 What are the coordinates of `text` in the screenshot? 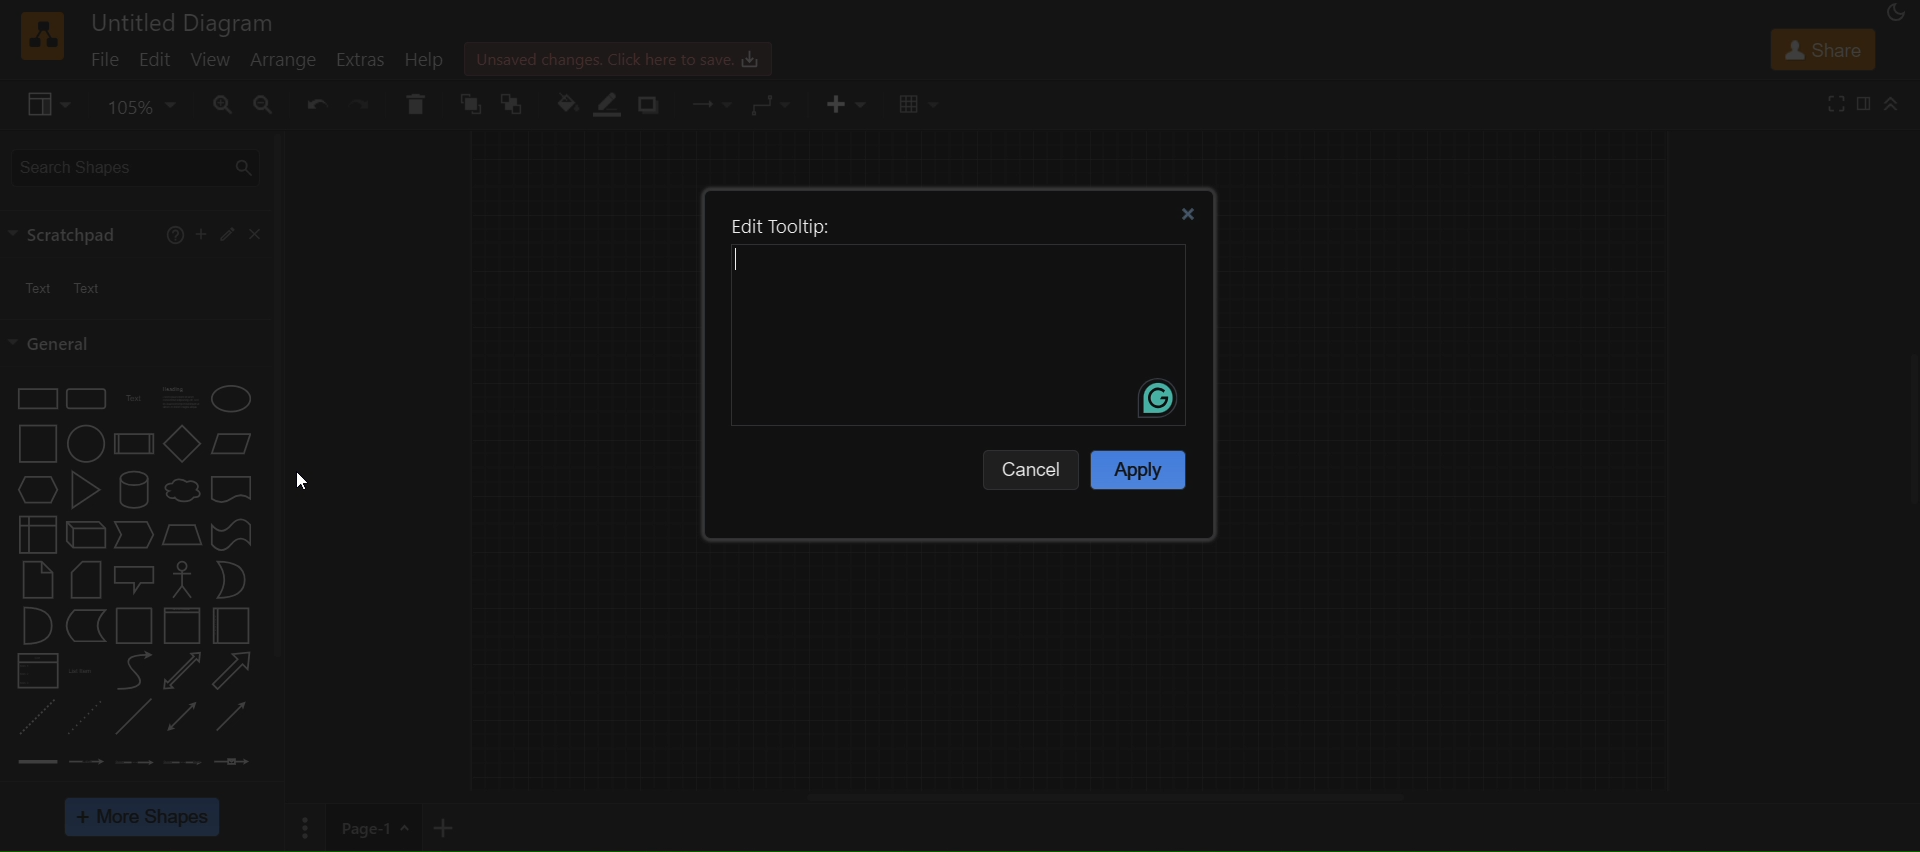 It's located at (58, 285).